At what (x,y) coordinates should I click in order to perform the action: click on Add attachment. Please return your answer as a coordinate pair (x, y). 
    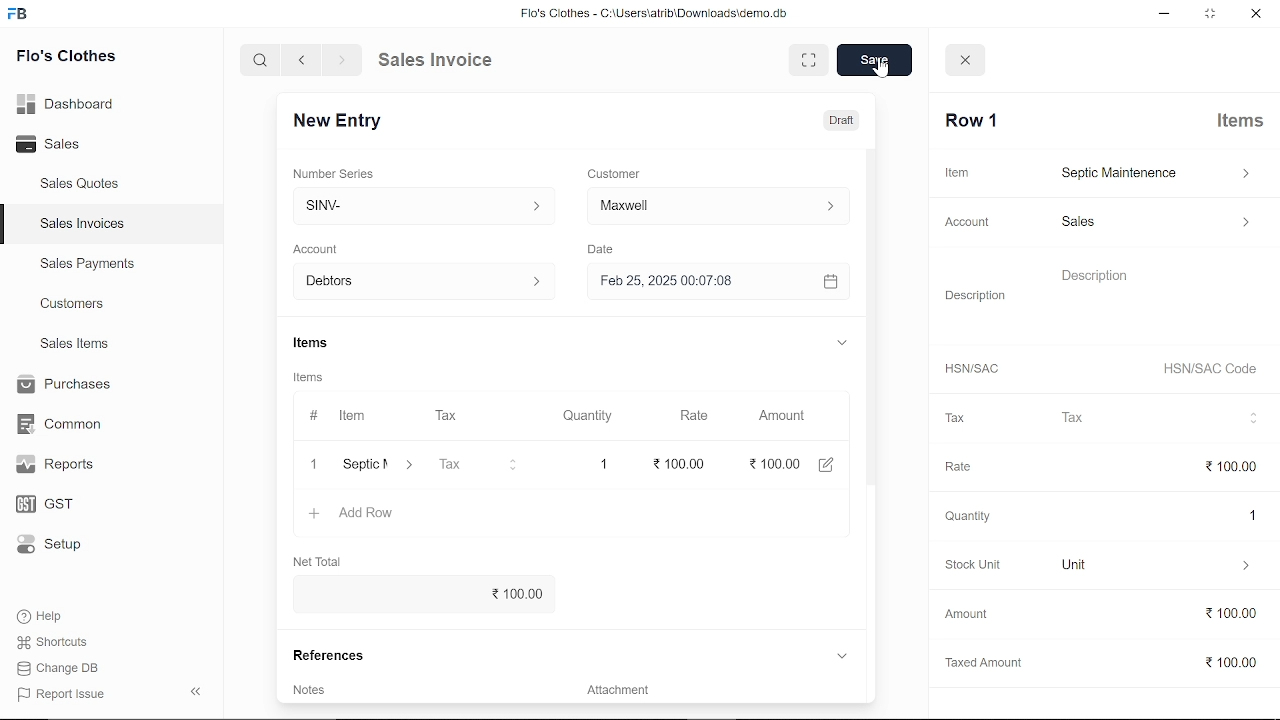
    Looking at the image, I should click on (715, 687).